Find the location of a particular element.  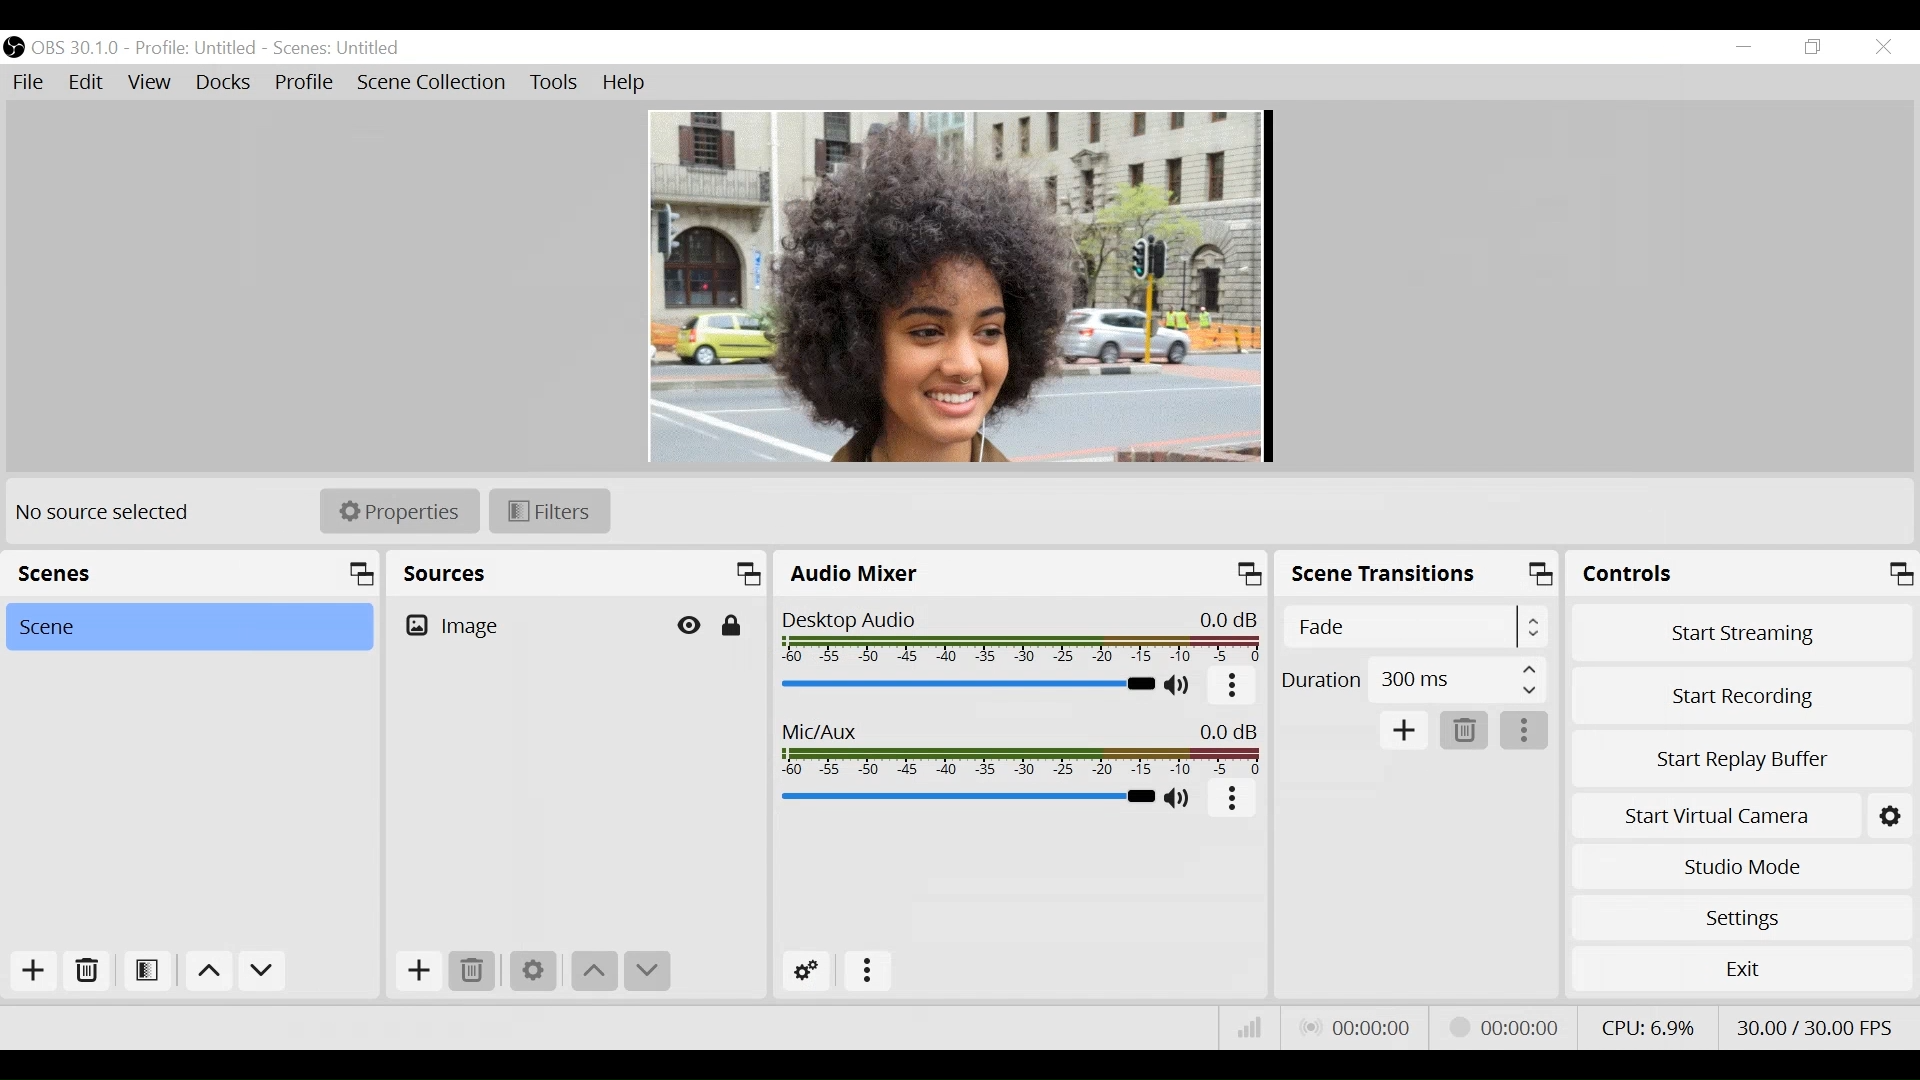

Advanced Audio Settings is located at coordinates (807, 971).